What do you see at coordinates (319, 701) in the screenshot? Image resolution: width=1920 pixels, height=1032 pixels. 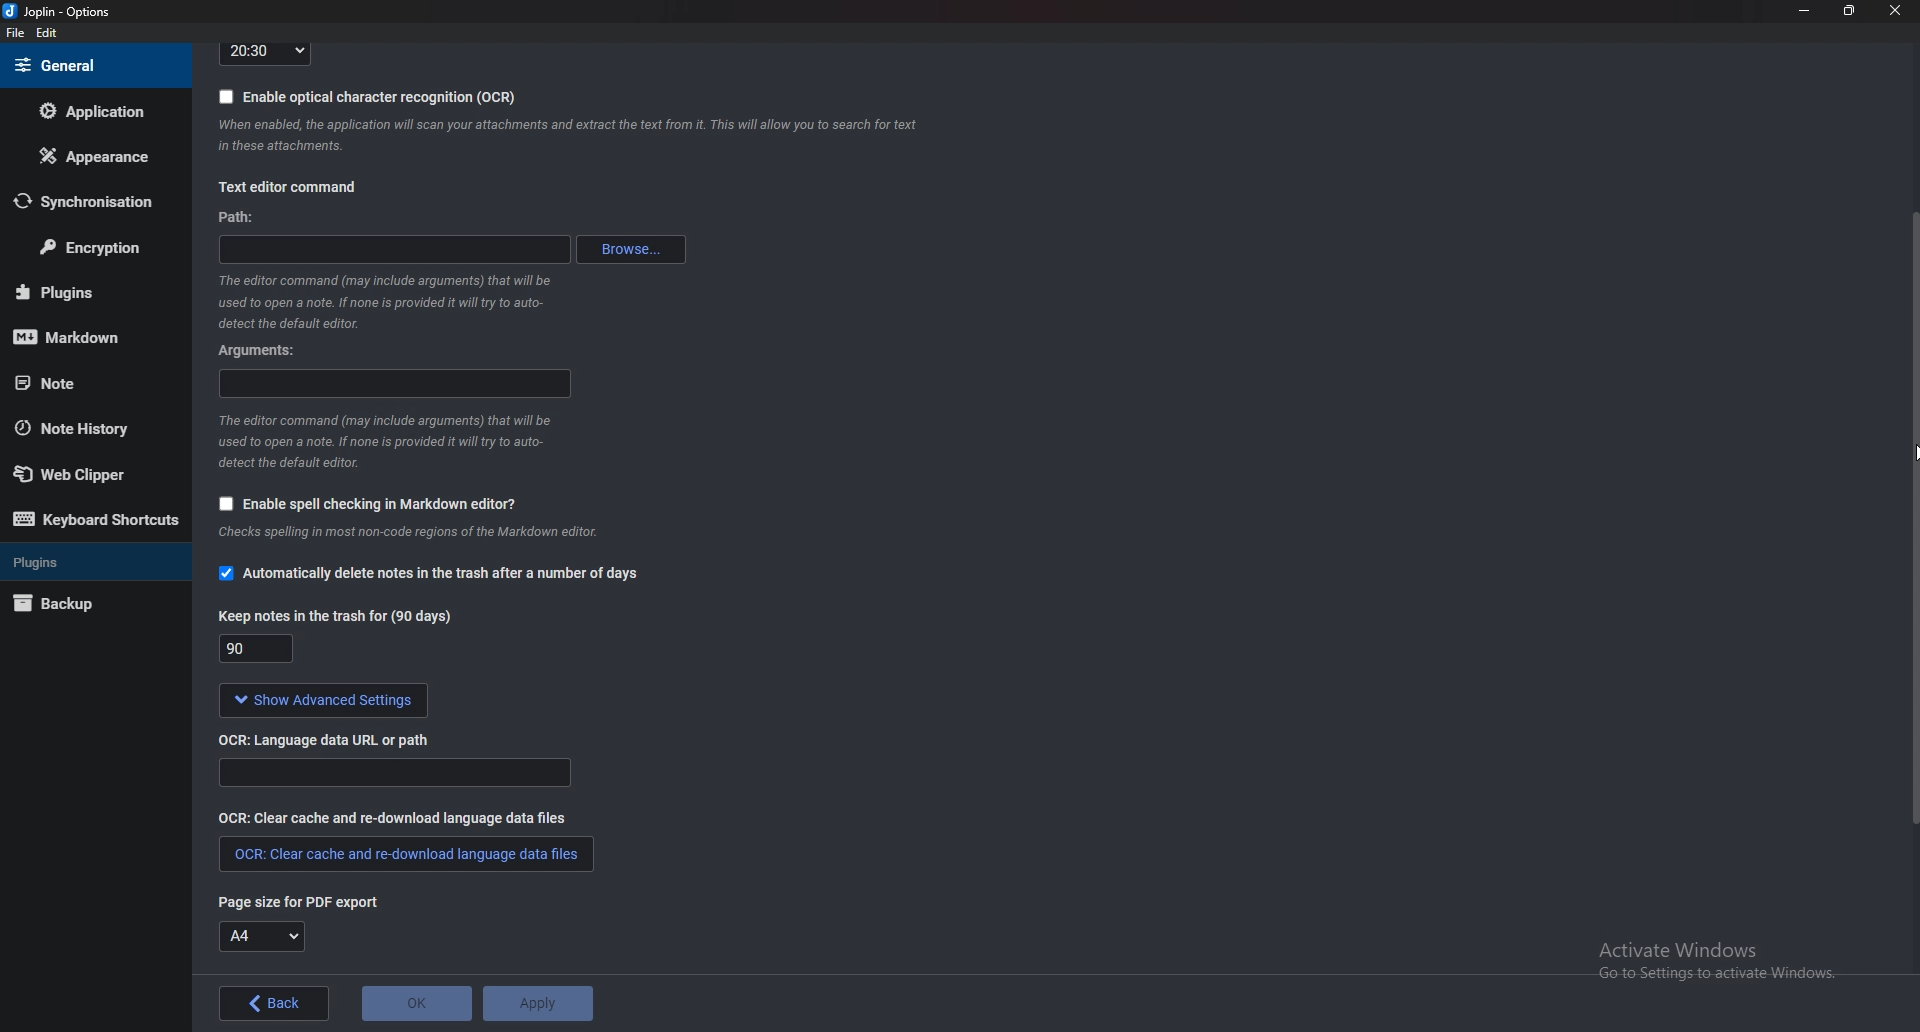 I see `show advanced settings` at bounding box center [319, 701].